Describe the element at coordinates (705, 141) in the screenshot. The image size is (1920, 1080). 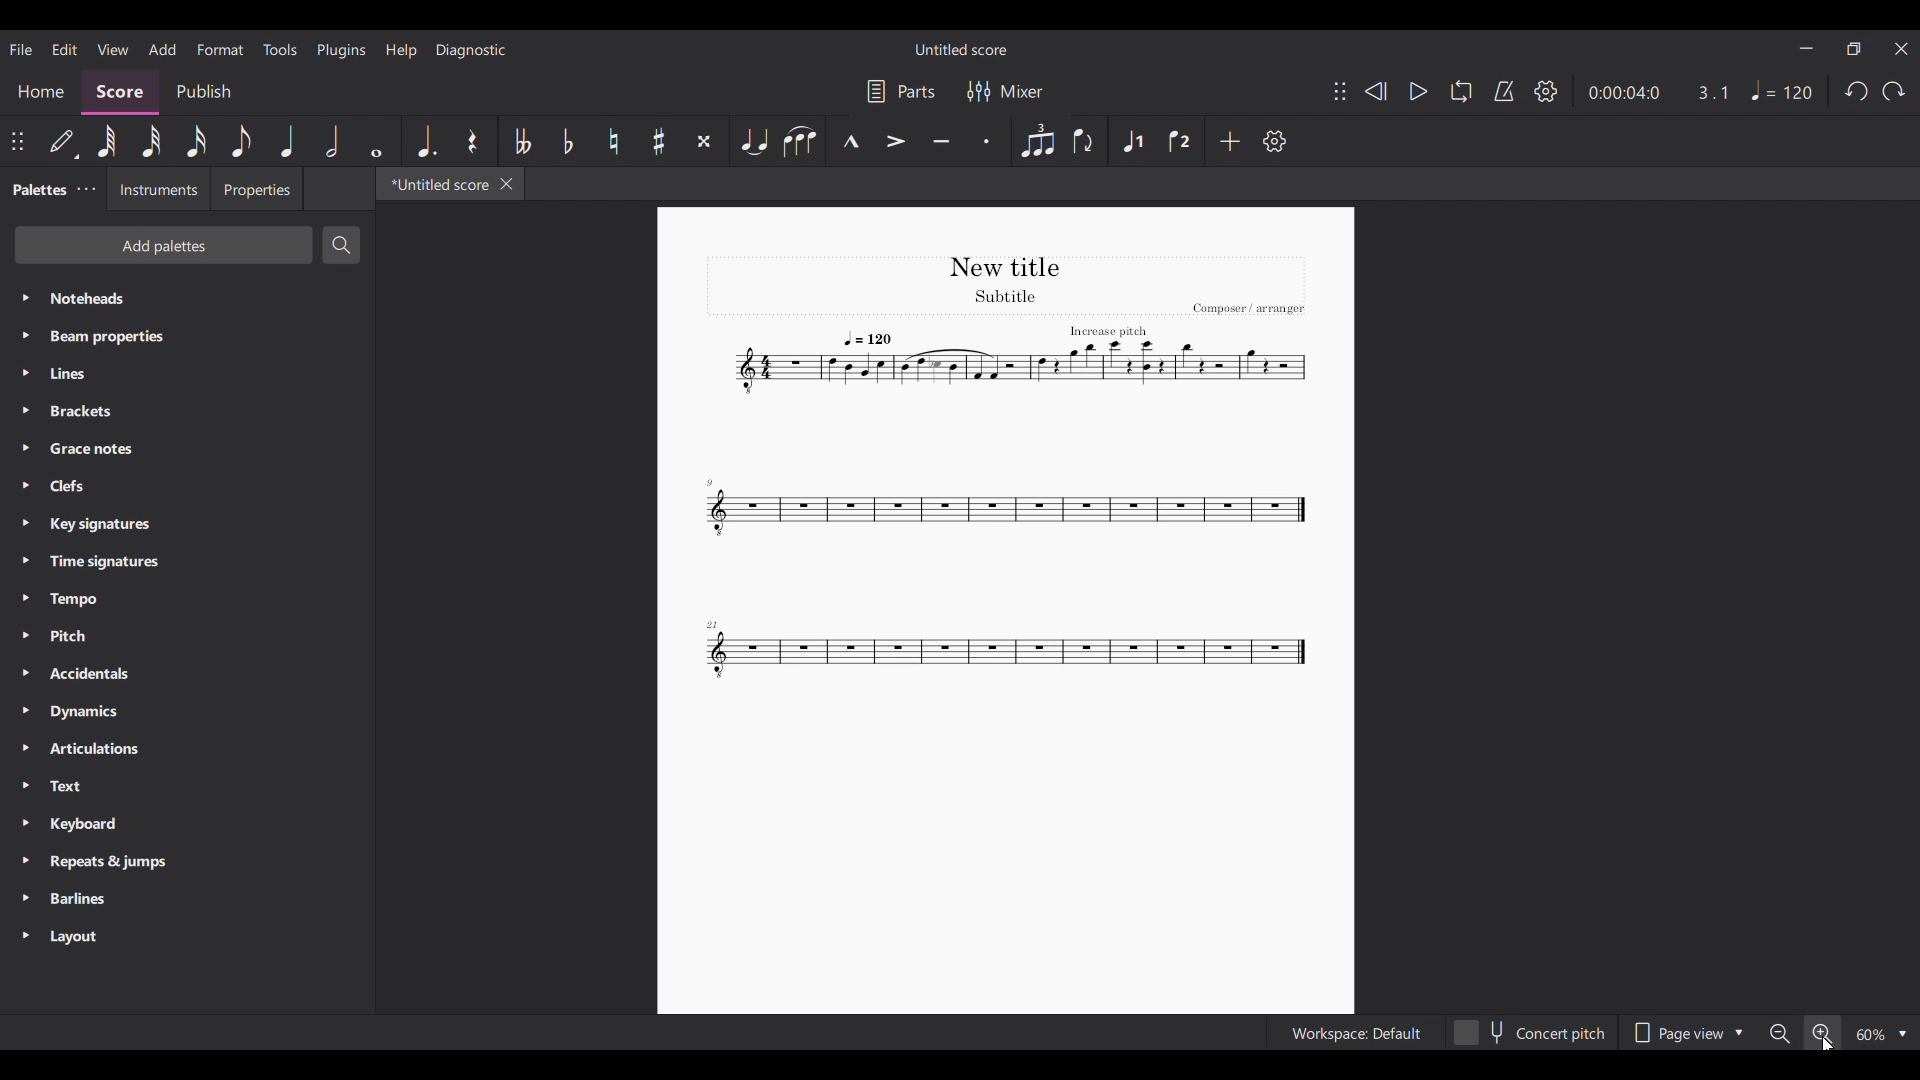
I see `Toggle double sharp` at that location.